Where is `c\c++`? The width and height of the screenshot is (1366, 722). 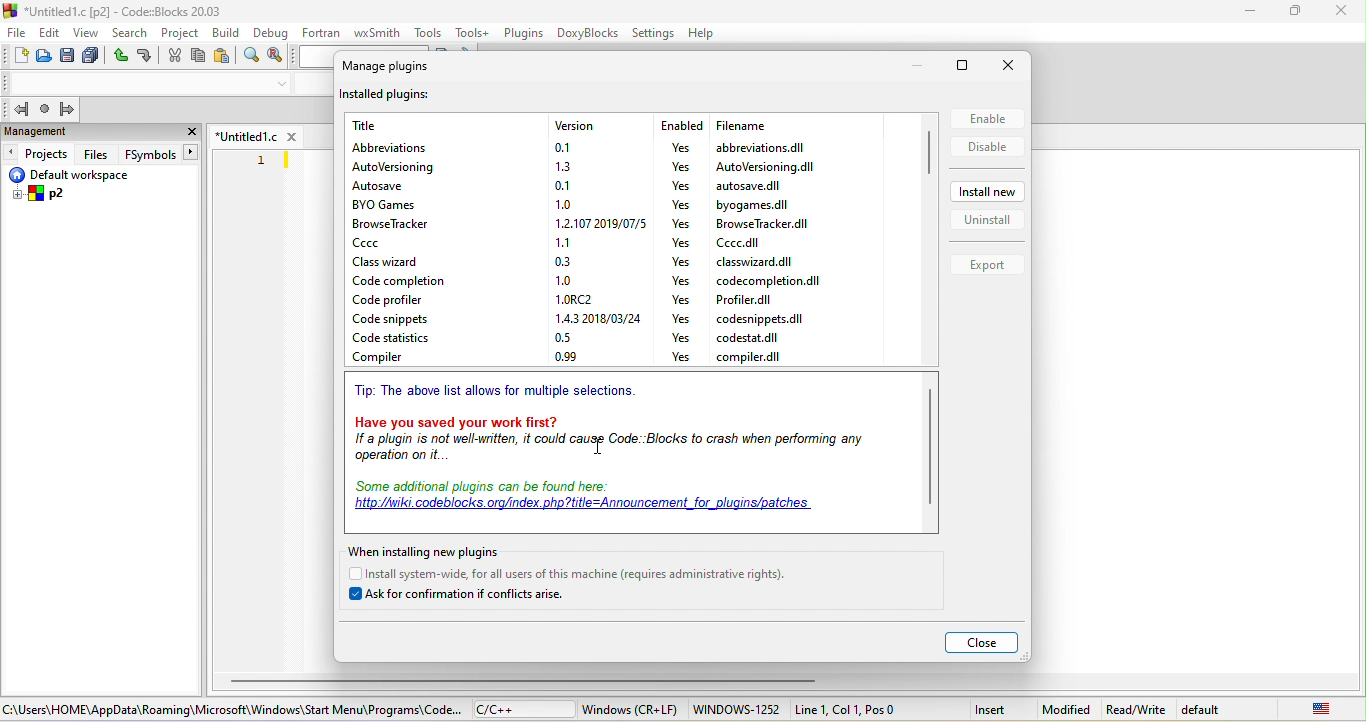 c\c++ is located at coordinates (521, 709).